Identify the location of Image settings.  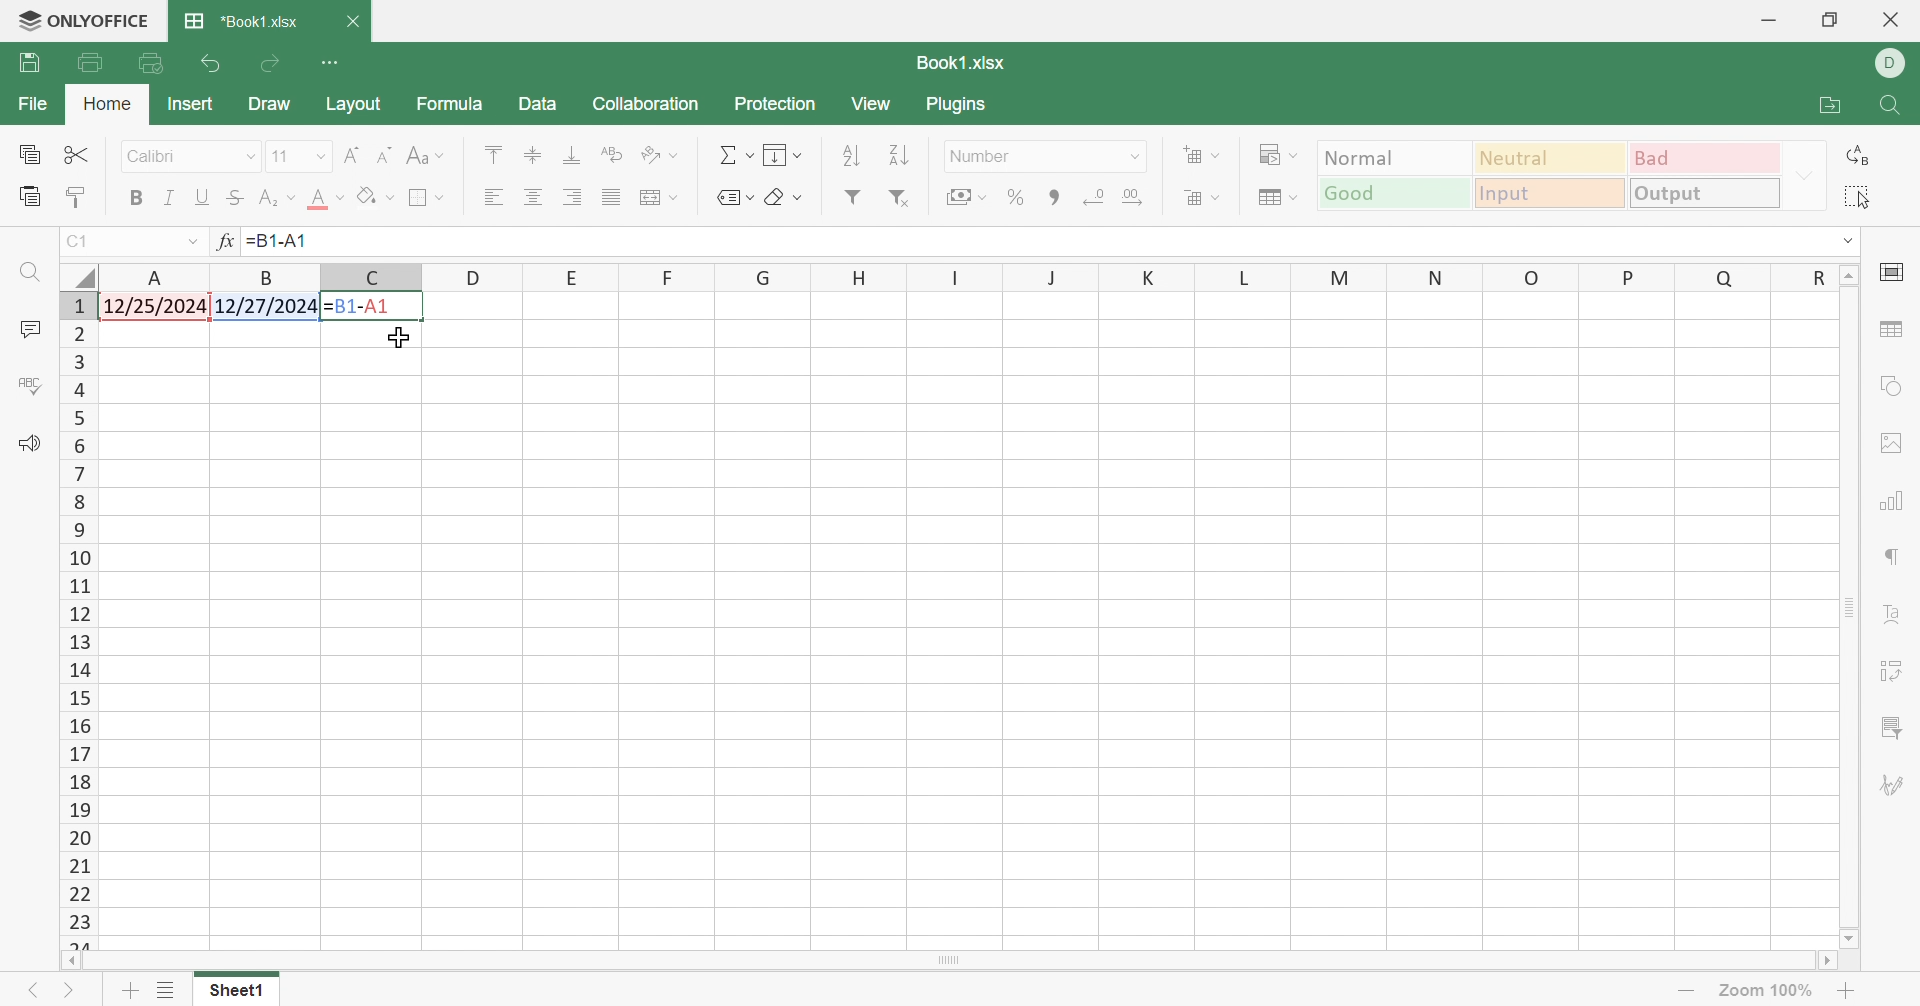
(1893, 445).